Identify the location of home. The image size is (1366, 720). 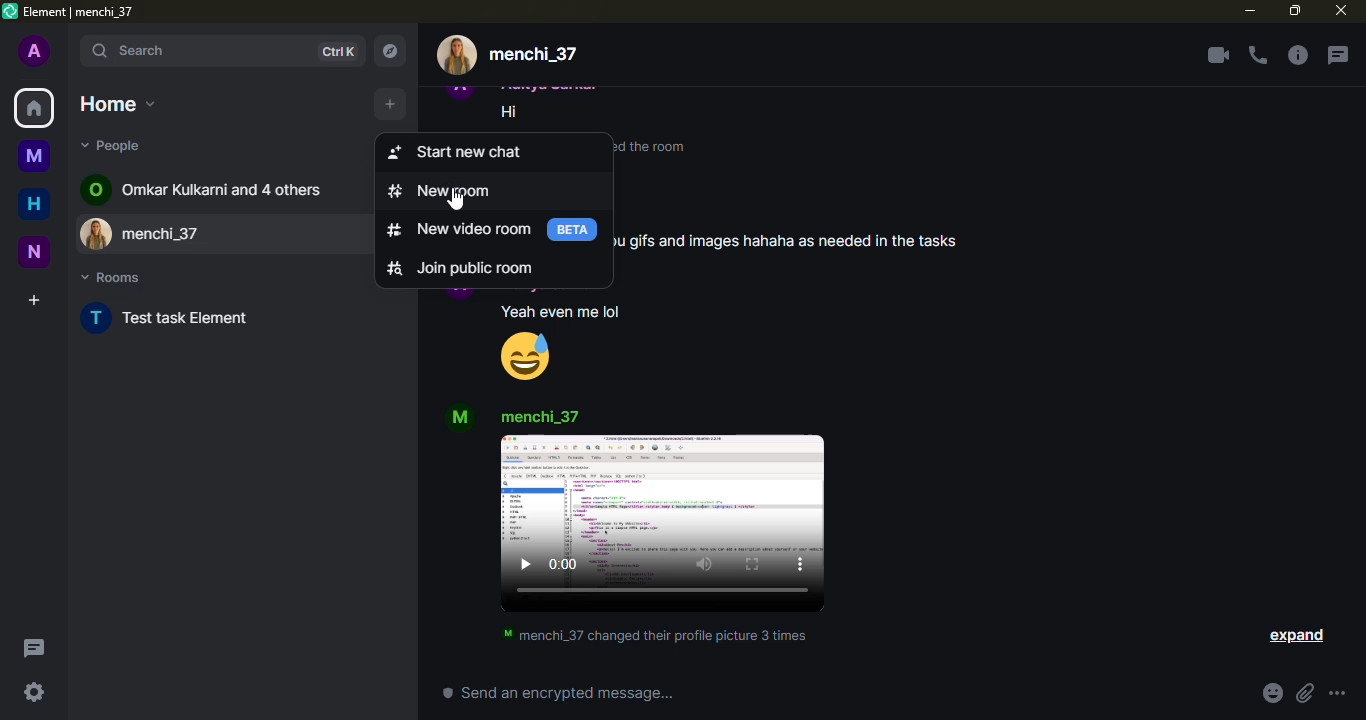
(34, 203).